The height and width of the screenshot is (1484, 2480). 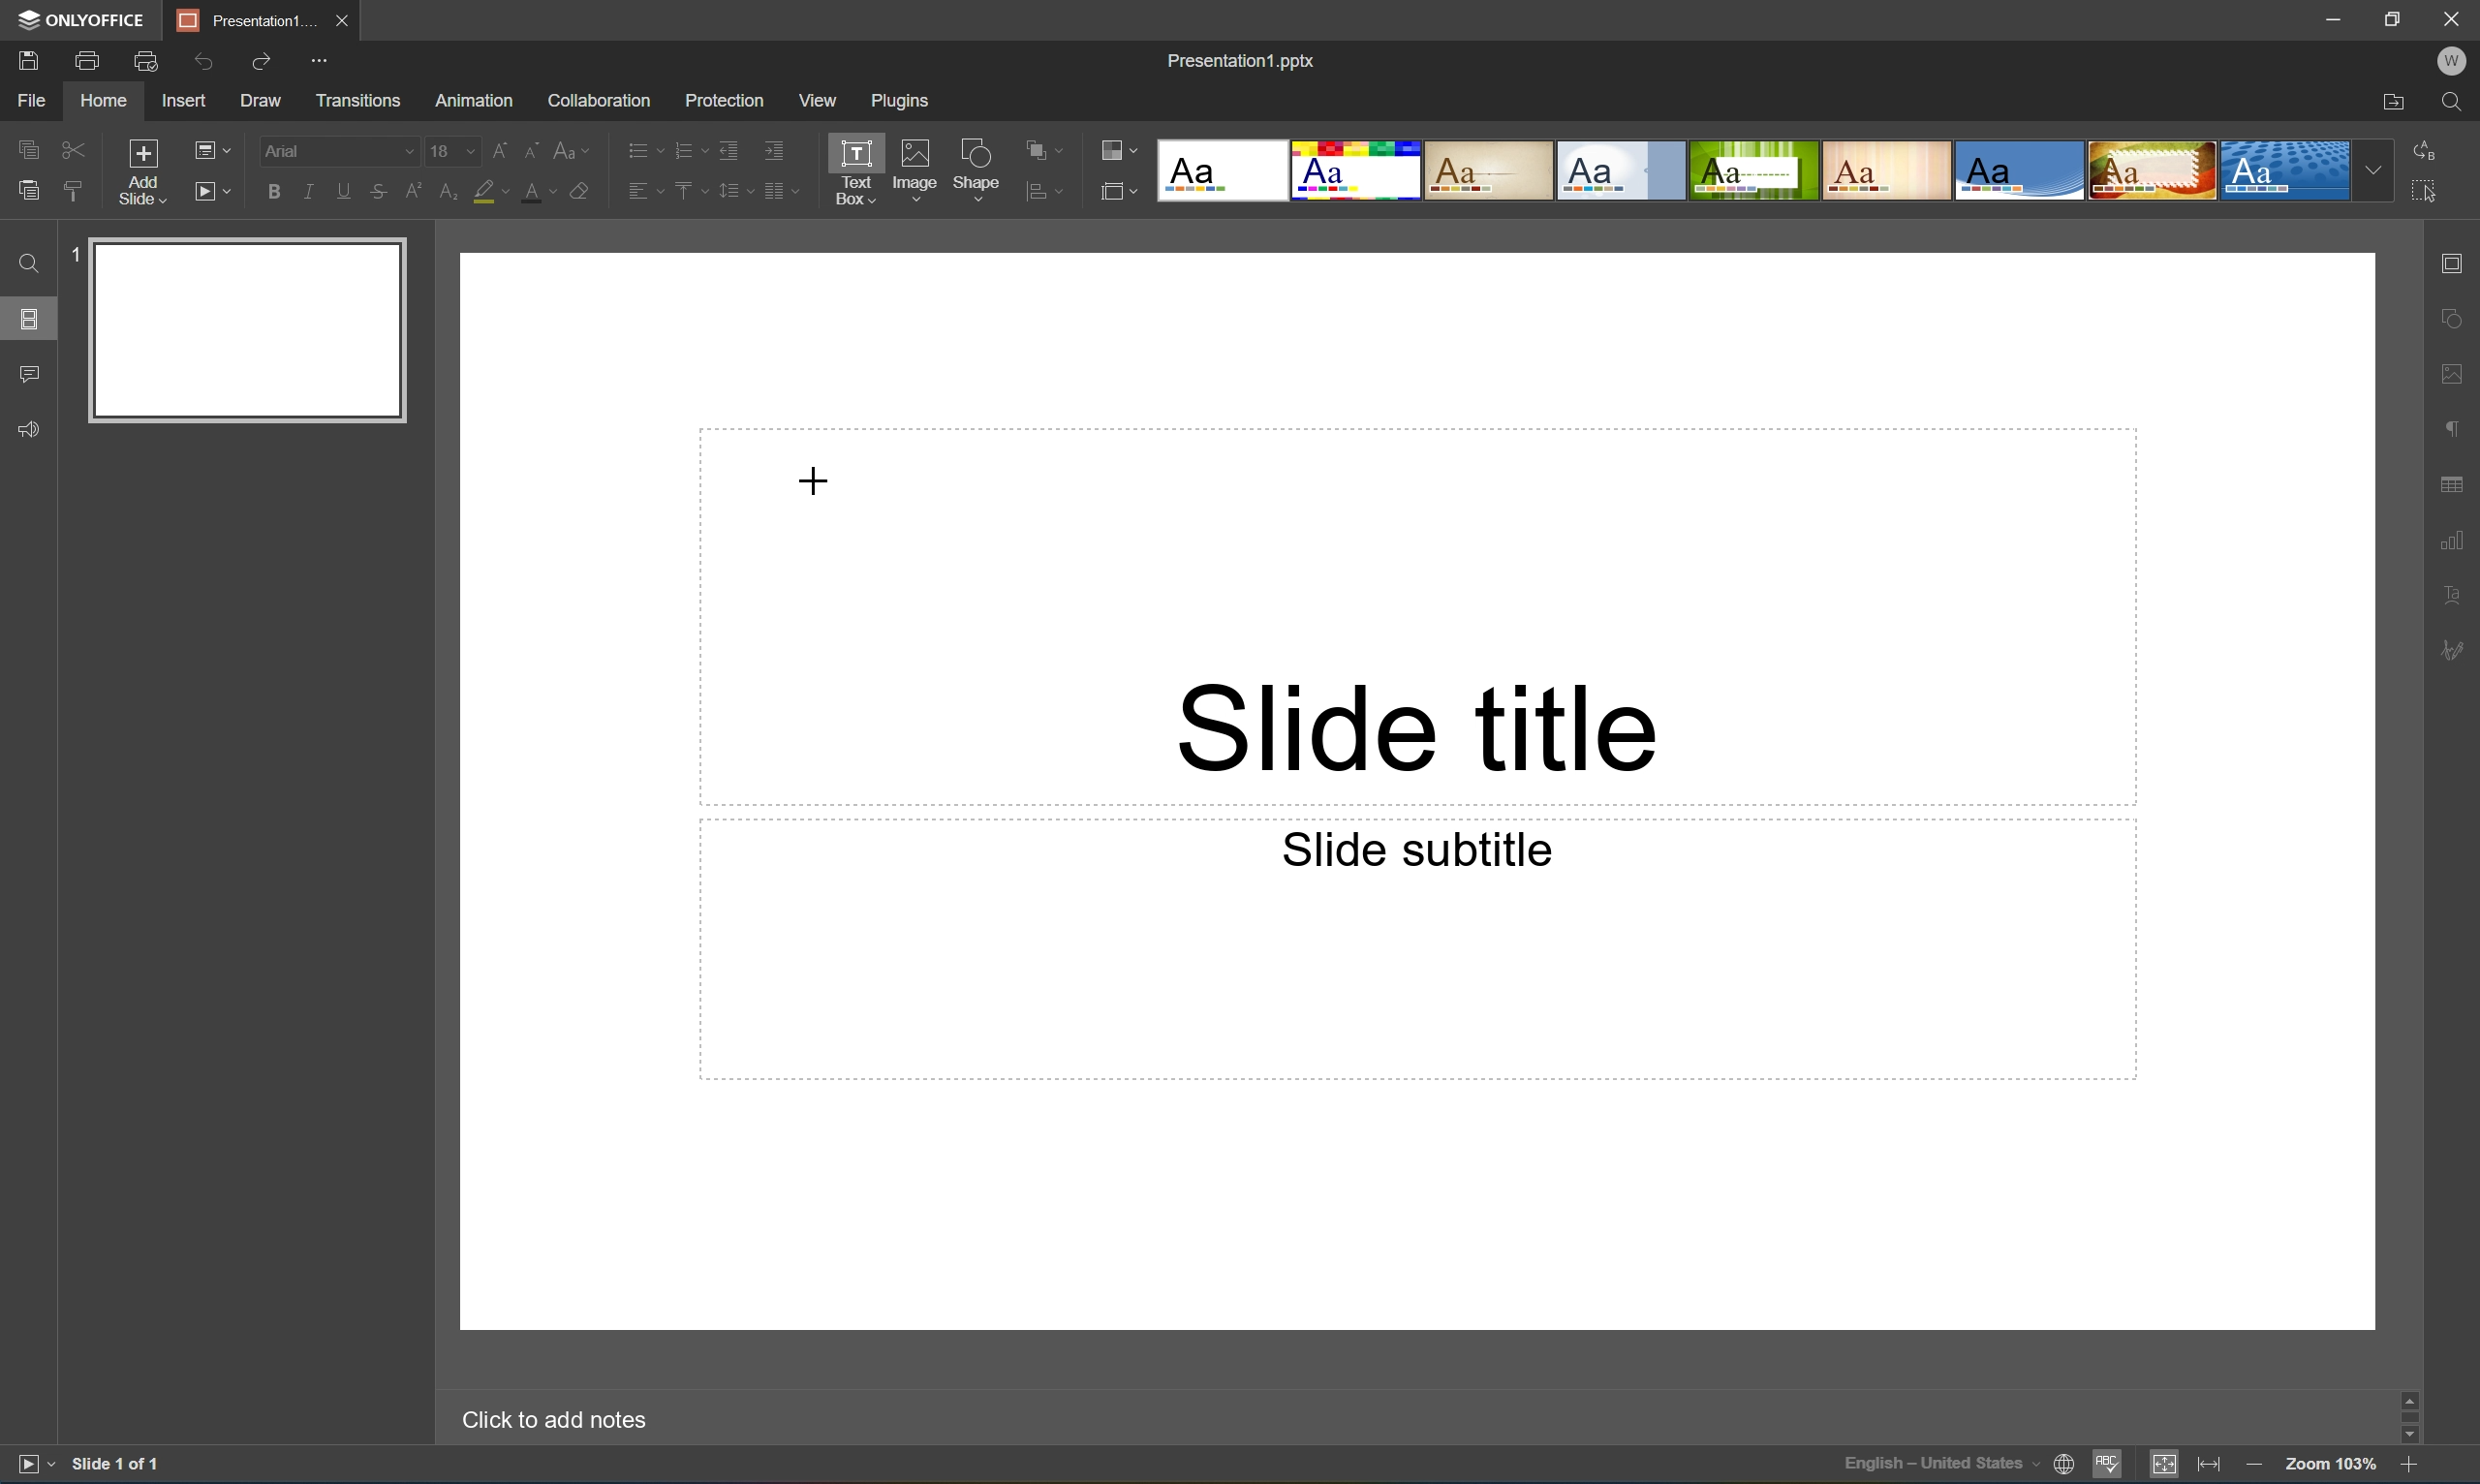 I want to click on chart settings, so click(x=2452, y=541).